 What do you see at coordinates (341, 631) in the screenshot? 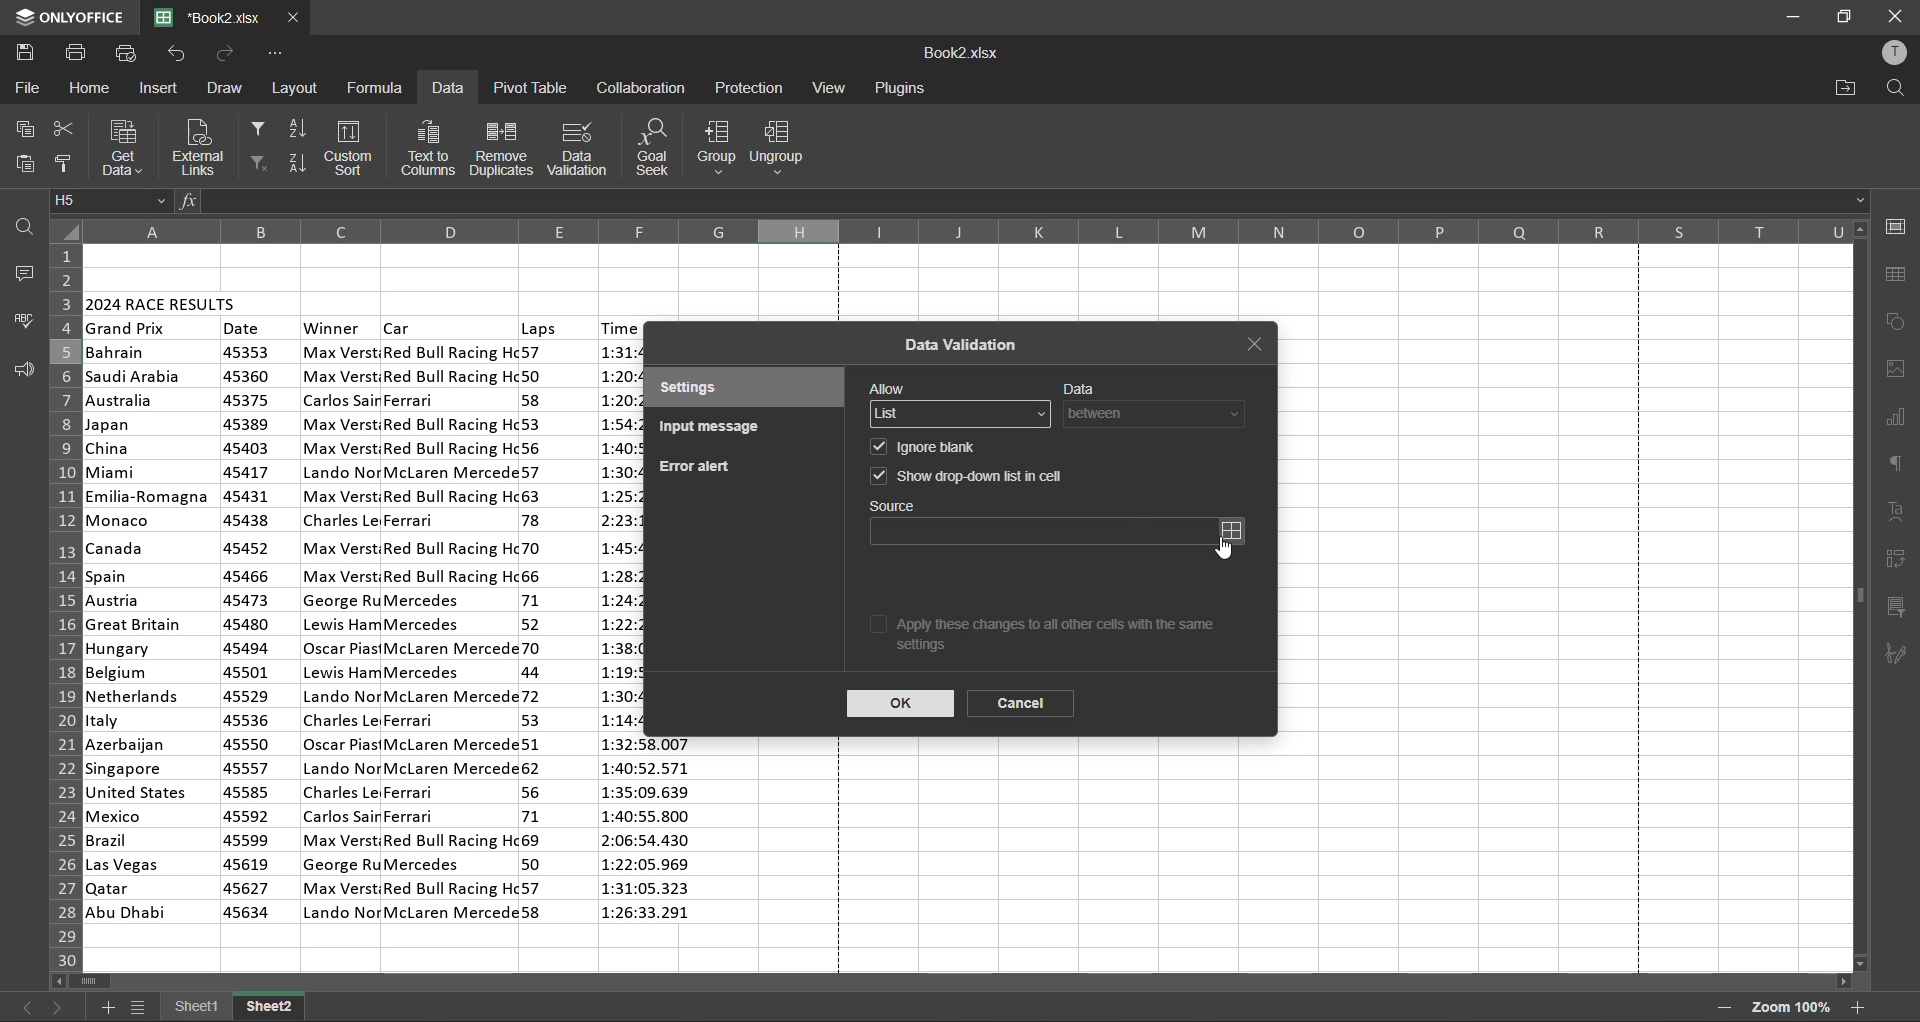
I see `winner` at bounding box center [341, 631].